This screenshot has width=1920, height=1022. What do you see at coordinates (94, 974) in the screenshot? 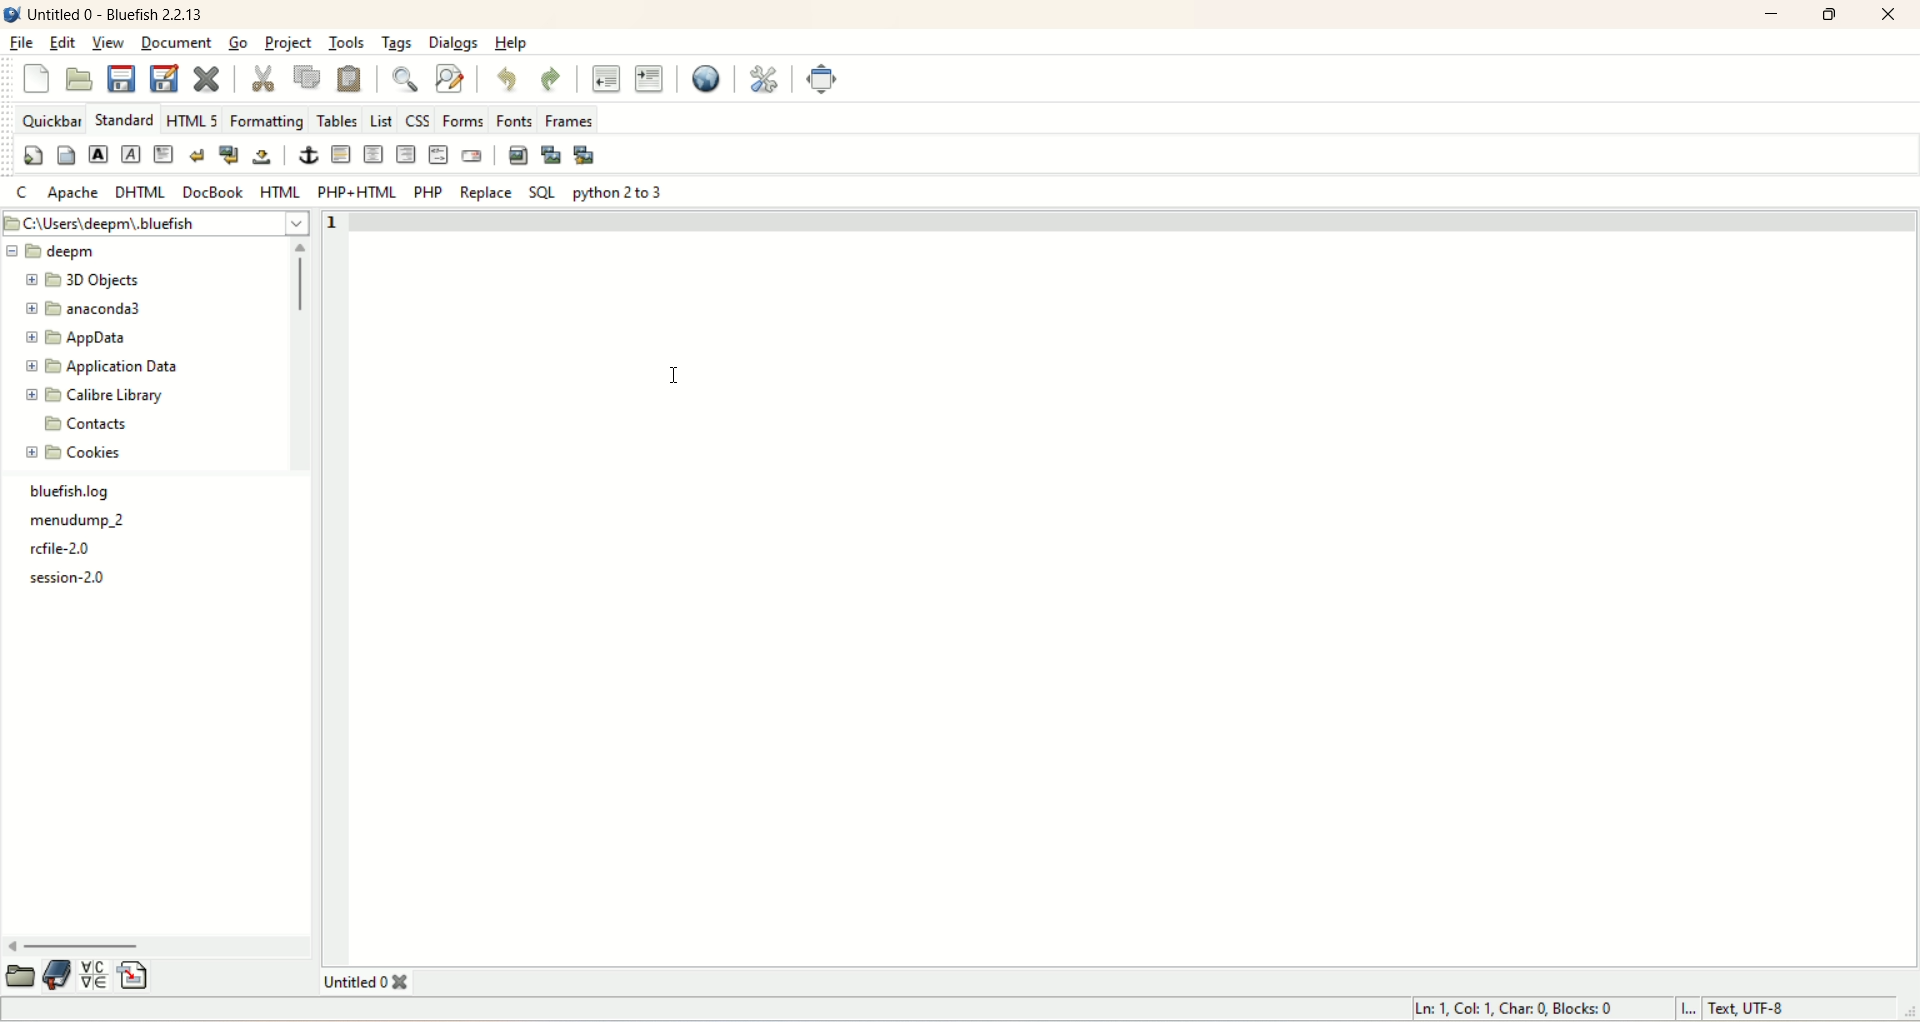
I see `insert special character` at bounding box center [94, 974].